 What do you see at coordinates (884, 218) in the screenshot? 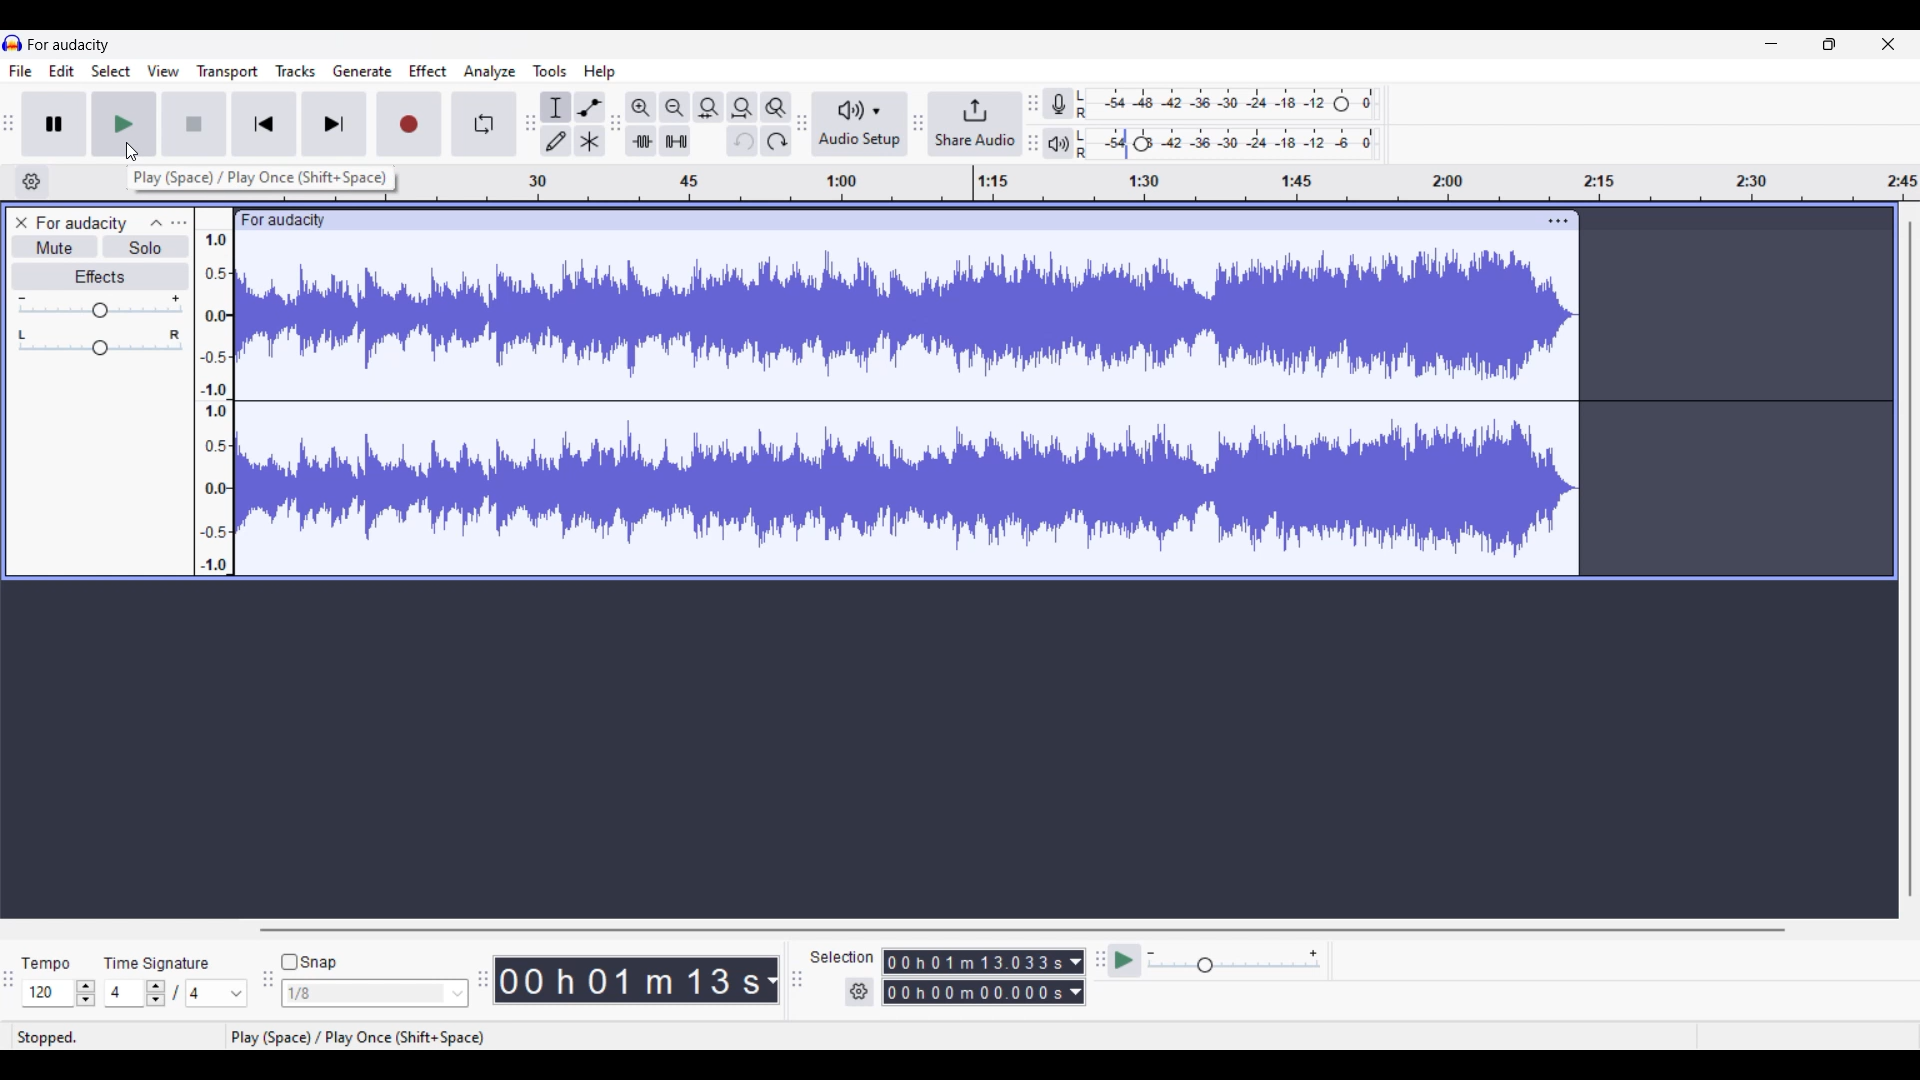
I see `click to drag` at bounding box center [884, 218].